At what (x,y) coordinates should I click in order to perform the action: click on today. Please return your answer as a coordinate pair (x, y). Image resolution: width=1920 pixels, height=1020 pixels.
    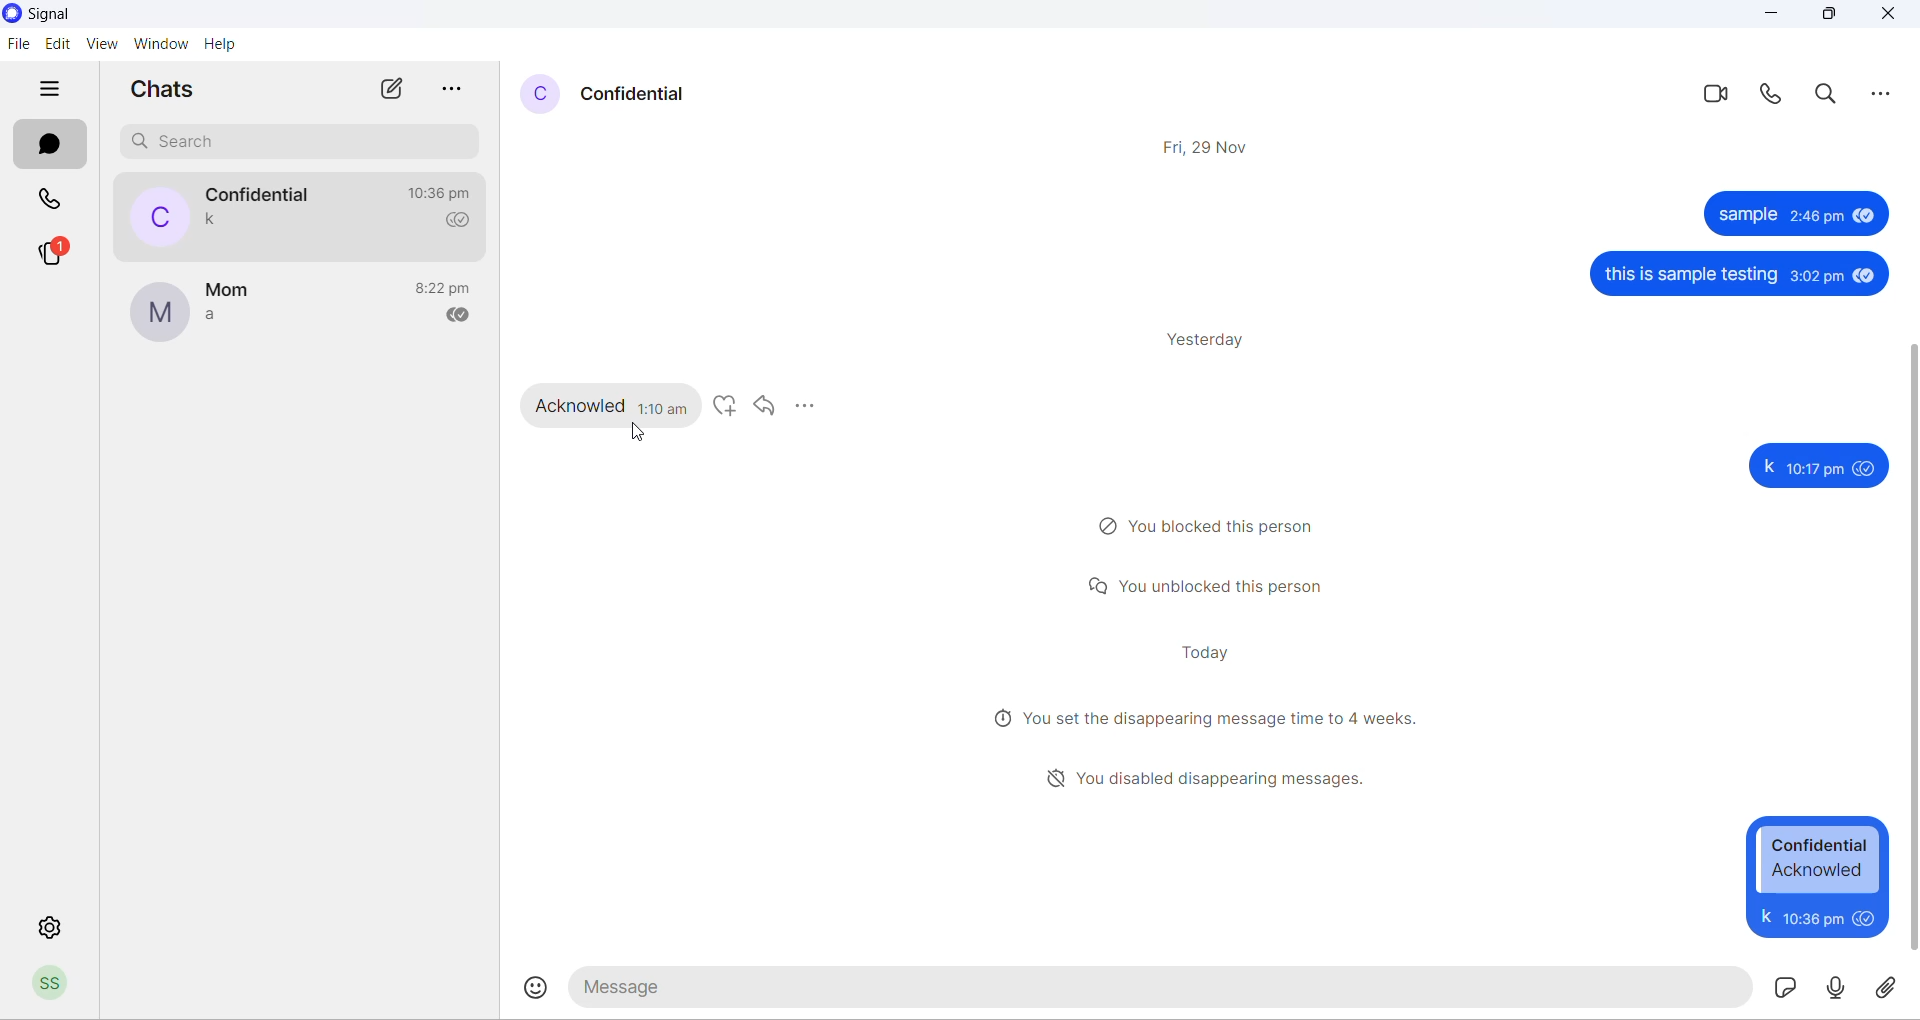
    Looking at the image, I should click on (1210, 650).